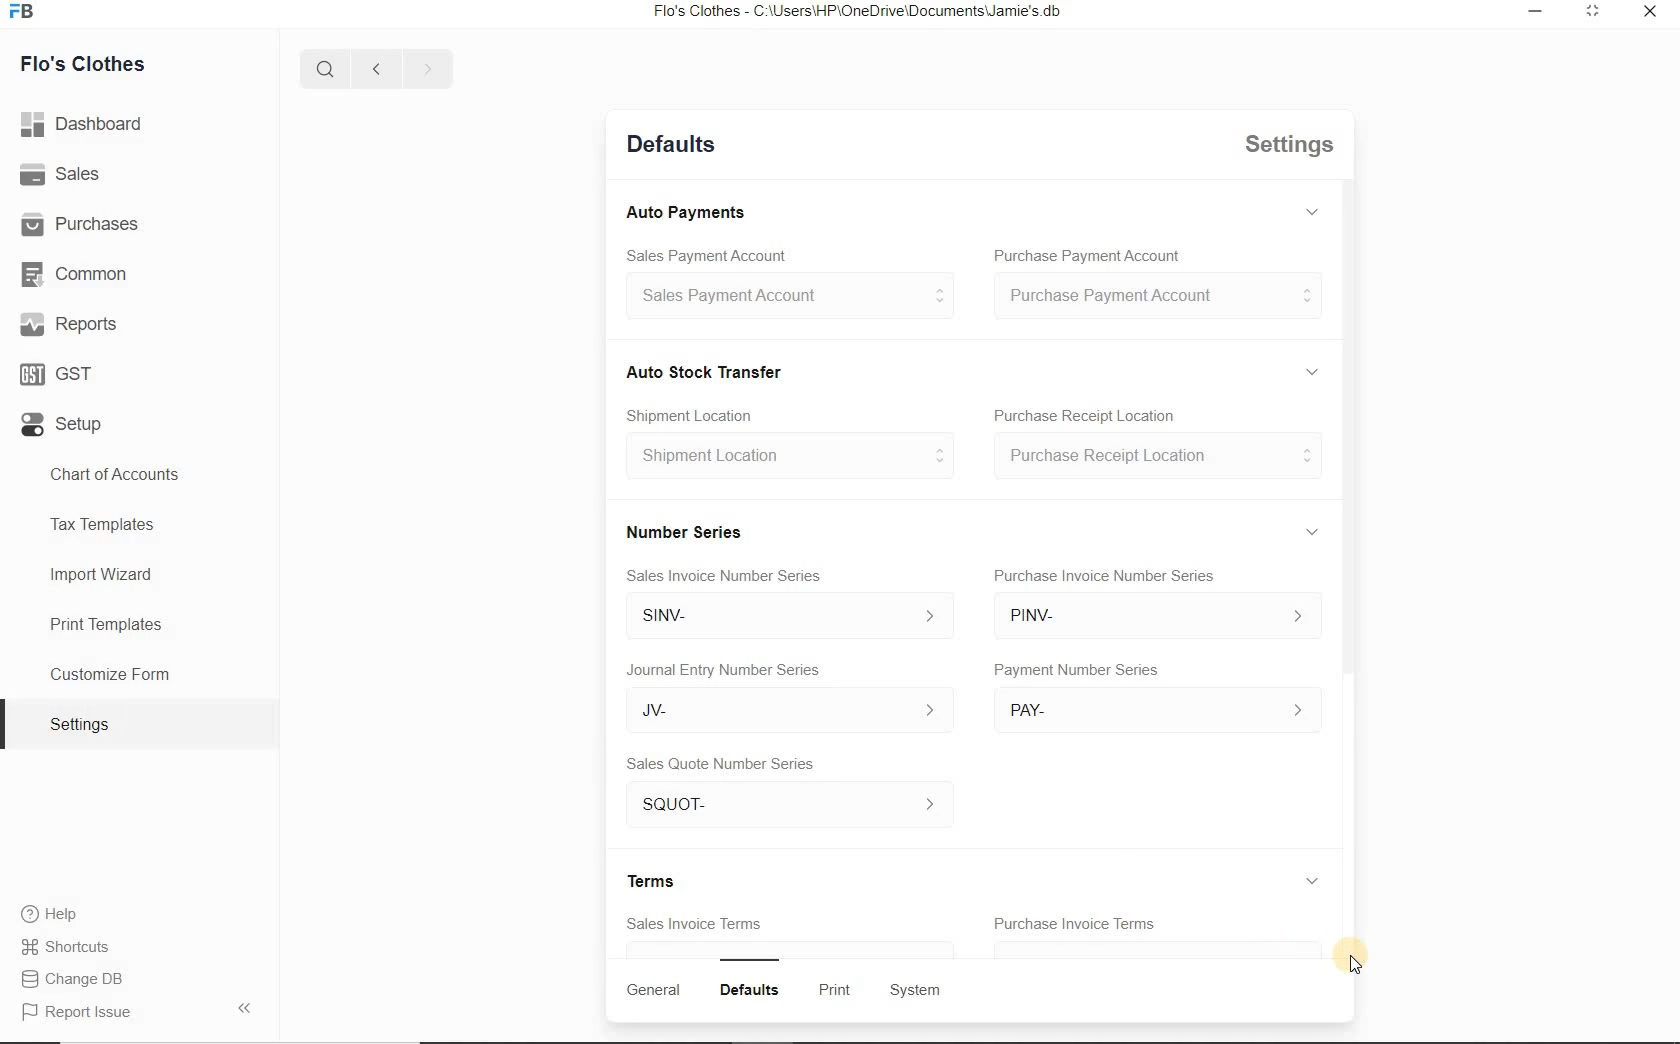 This screenshot has width=1680, height=1044. Describe the element at coordinates (103, 578) in the screenshot. I see `Import Wizard` at that location.